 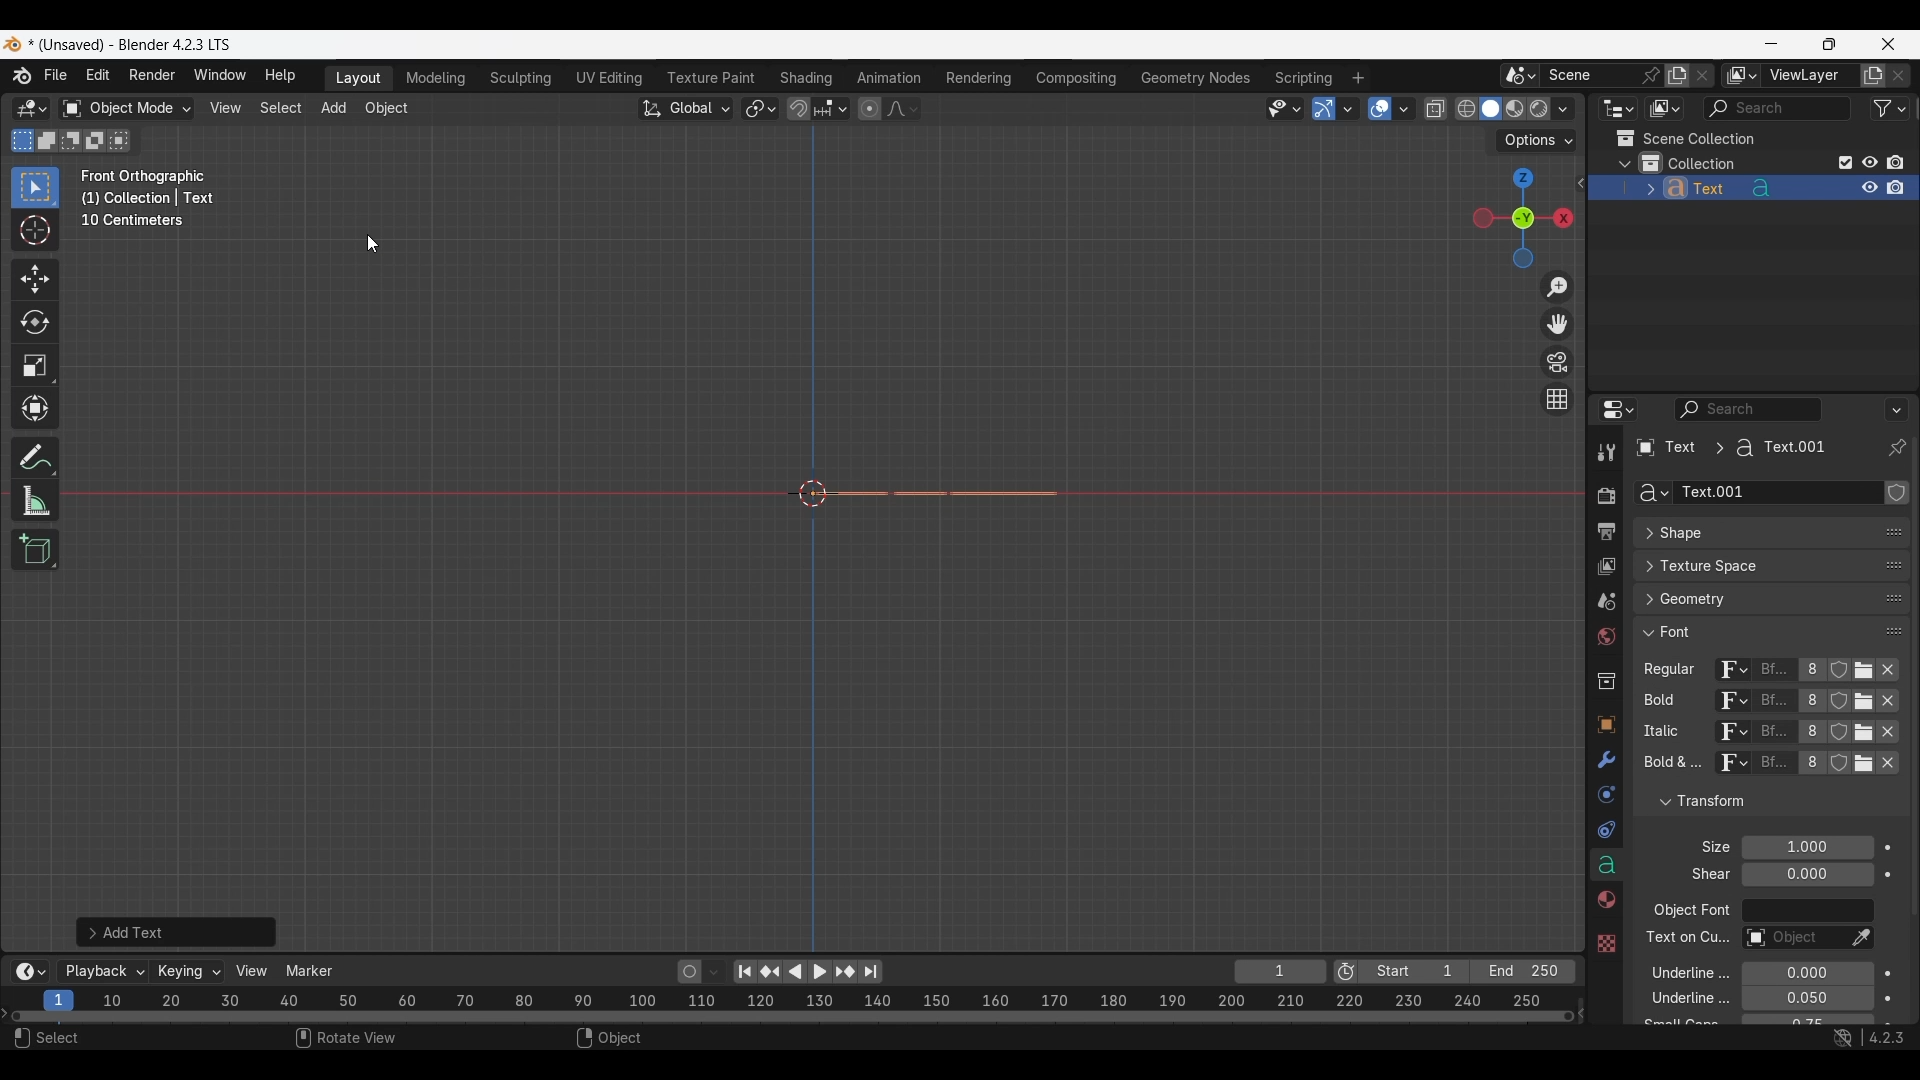 I want to click on Pathway of current panel changed, so click(x=1729, y=448).